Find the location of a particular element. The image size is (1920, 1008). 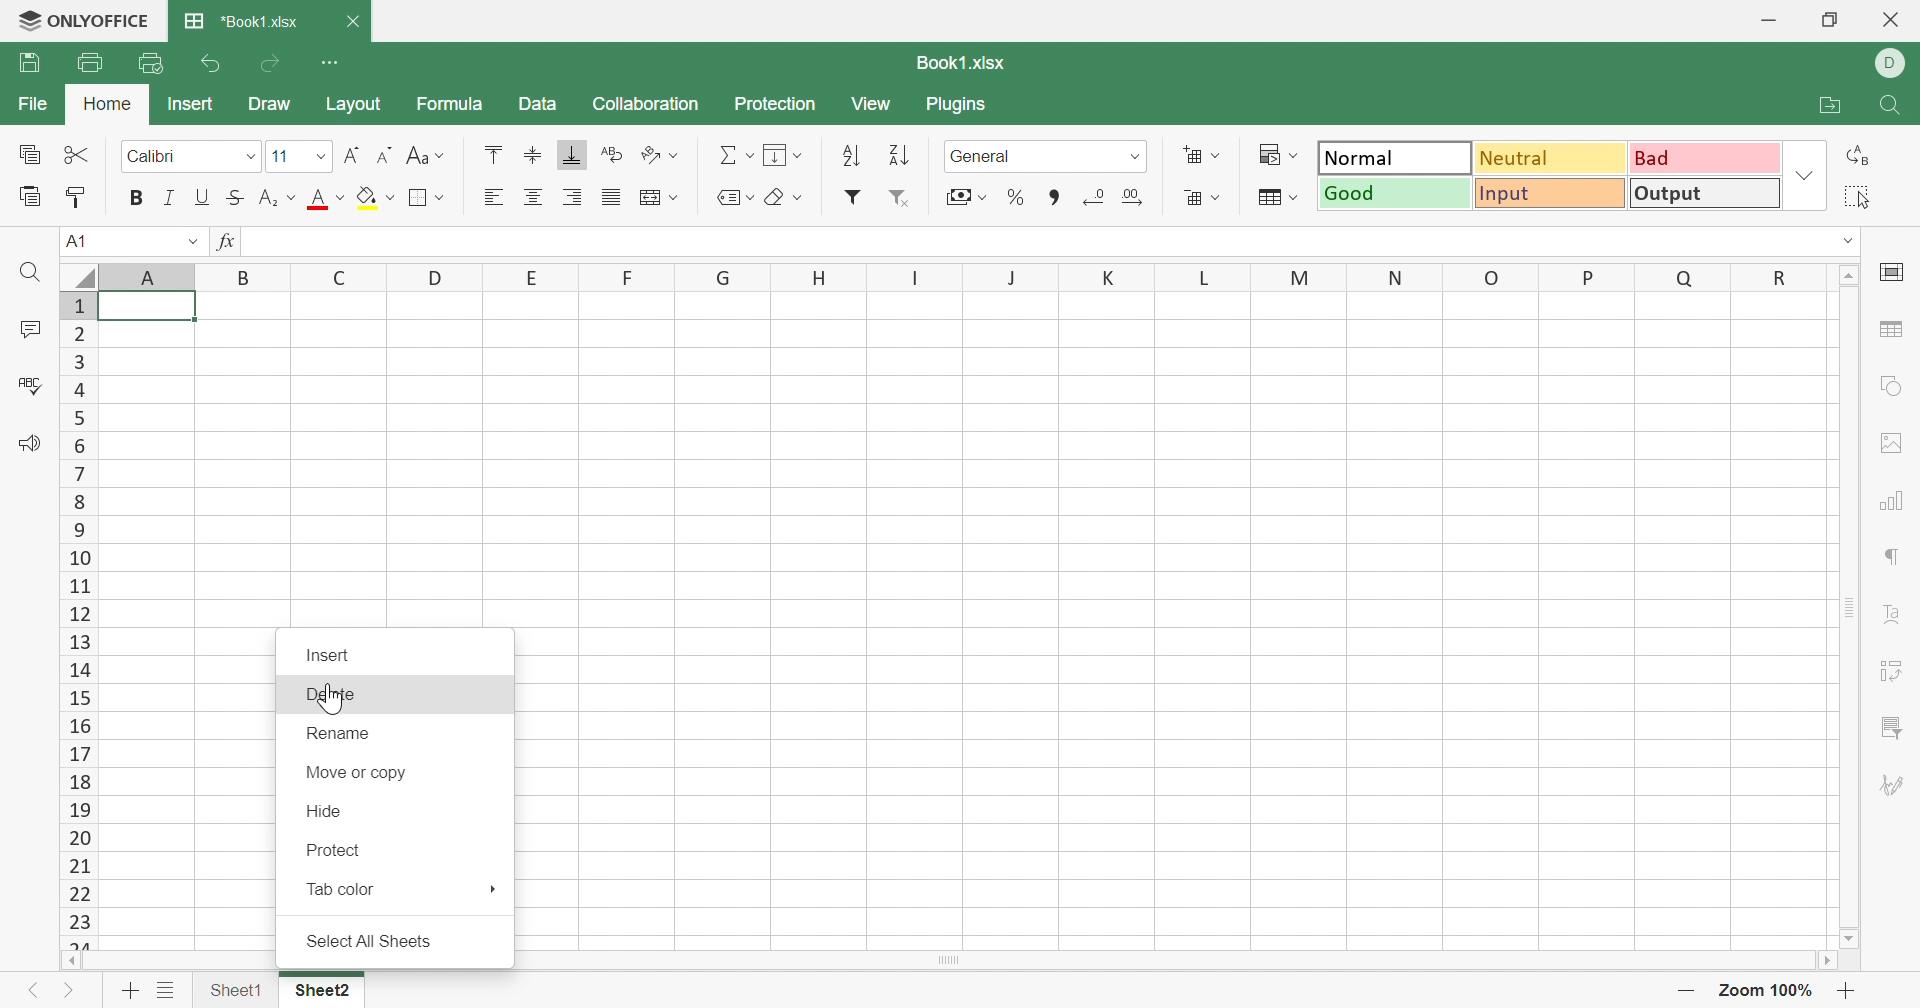

Drop Down is located at coordinates (255, 156).